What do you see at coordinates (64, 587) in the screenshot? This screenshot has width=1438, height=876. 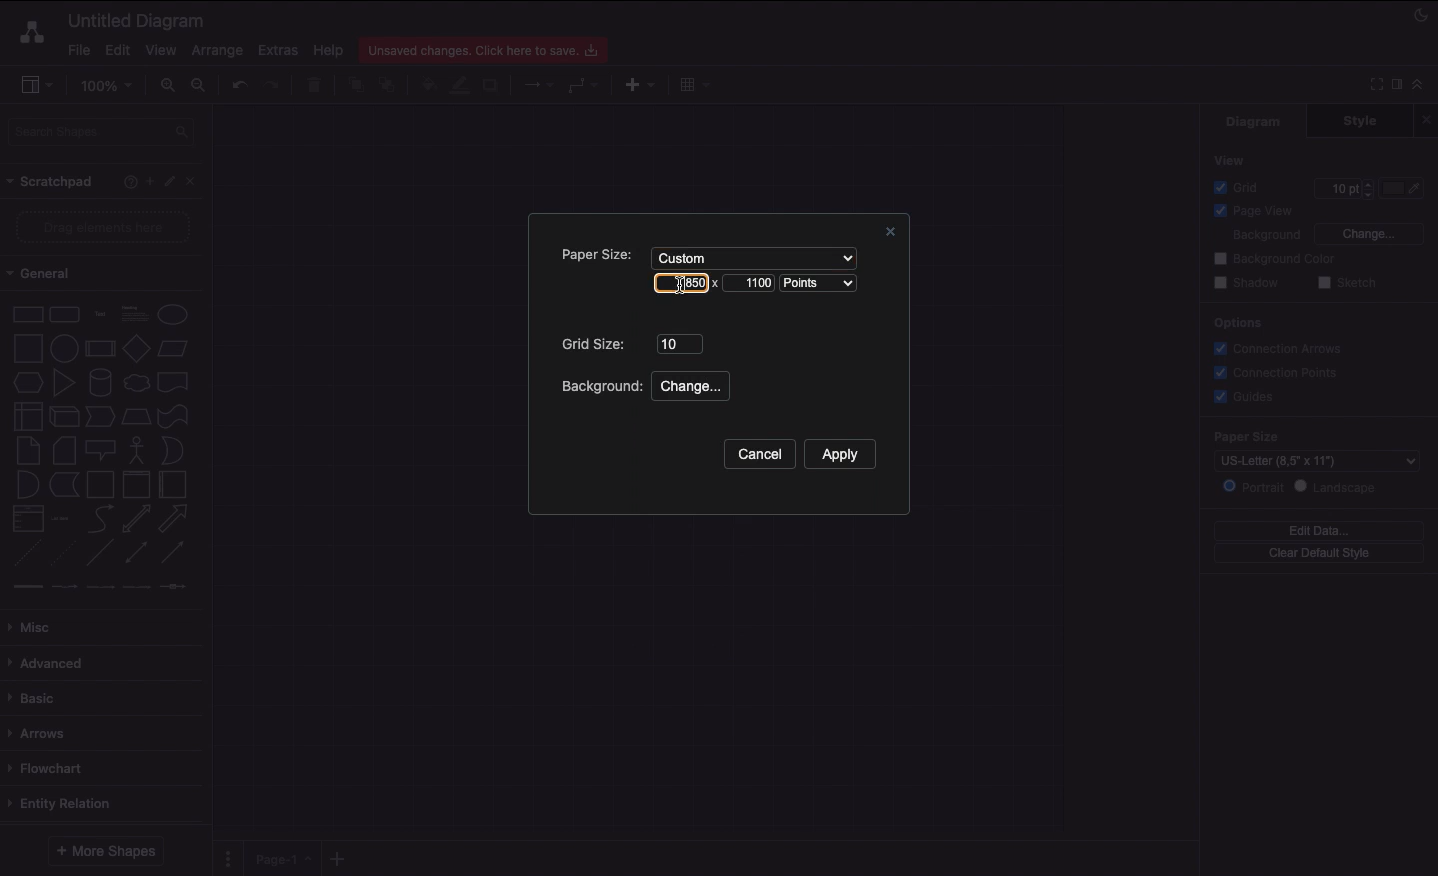 I see `connector 2` at bounding box center [64, 587].